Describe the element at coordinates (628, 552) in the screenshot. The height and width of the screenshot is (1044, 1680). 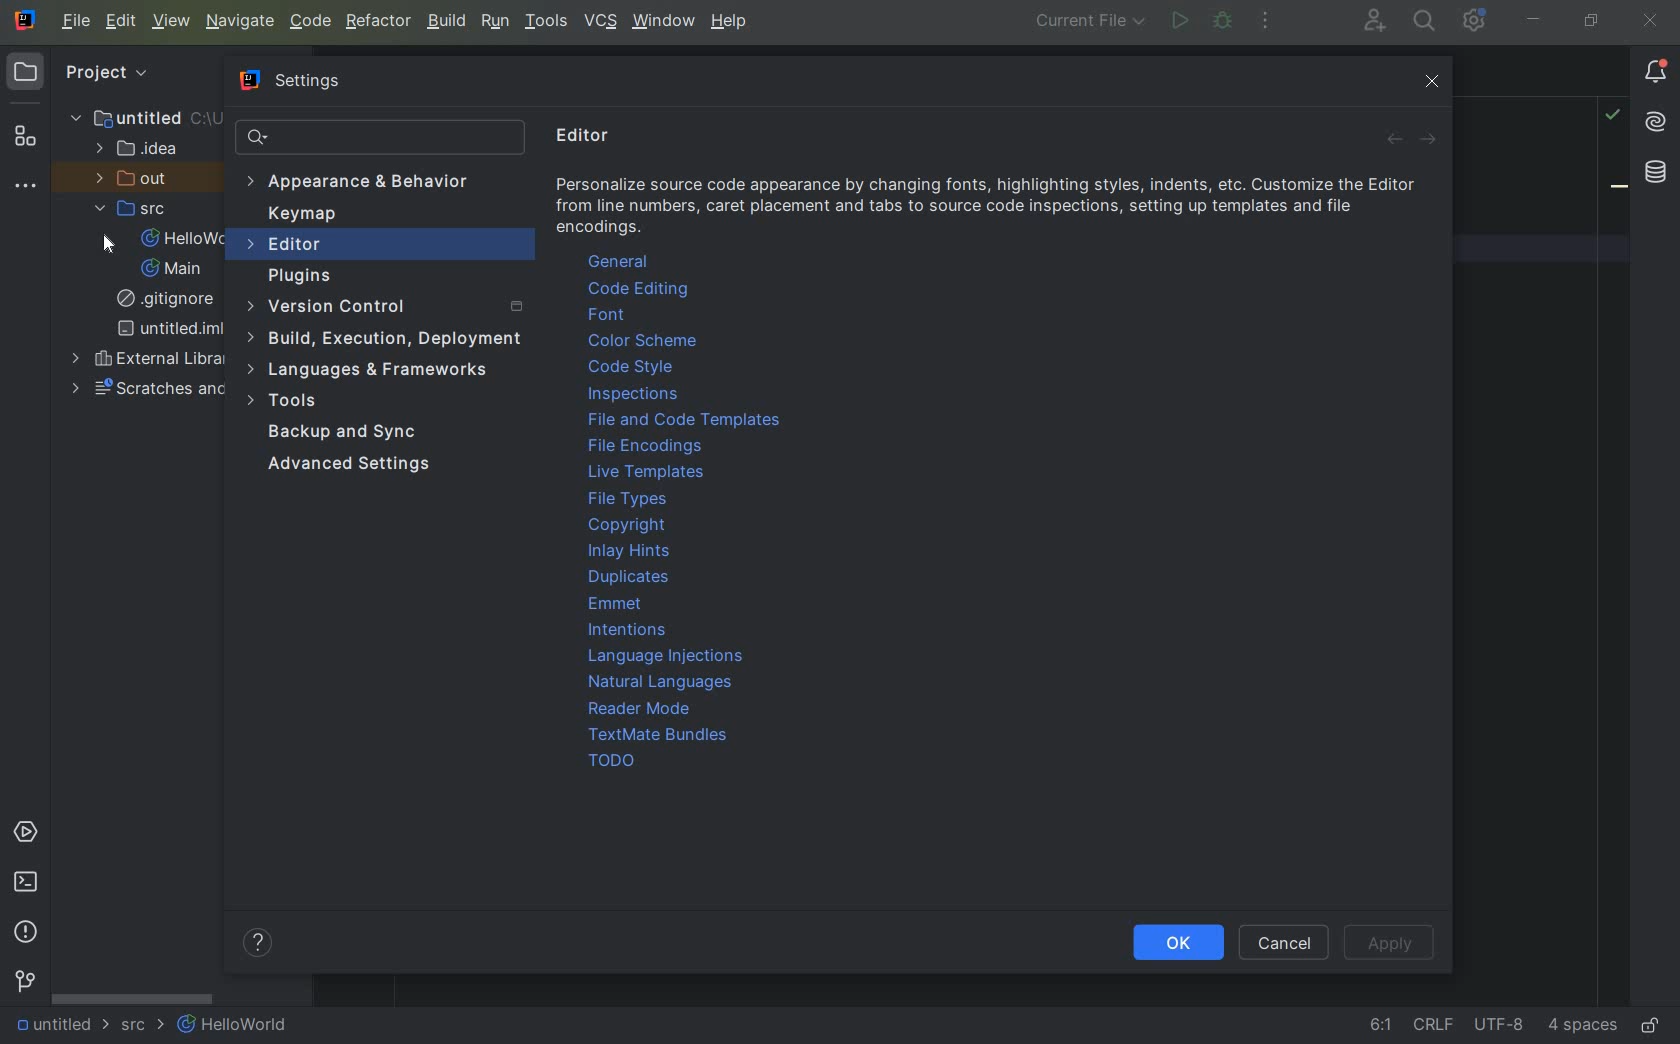
I see `Inlay Hints` at that location.